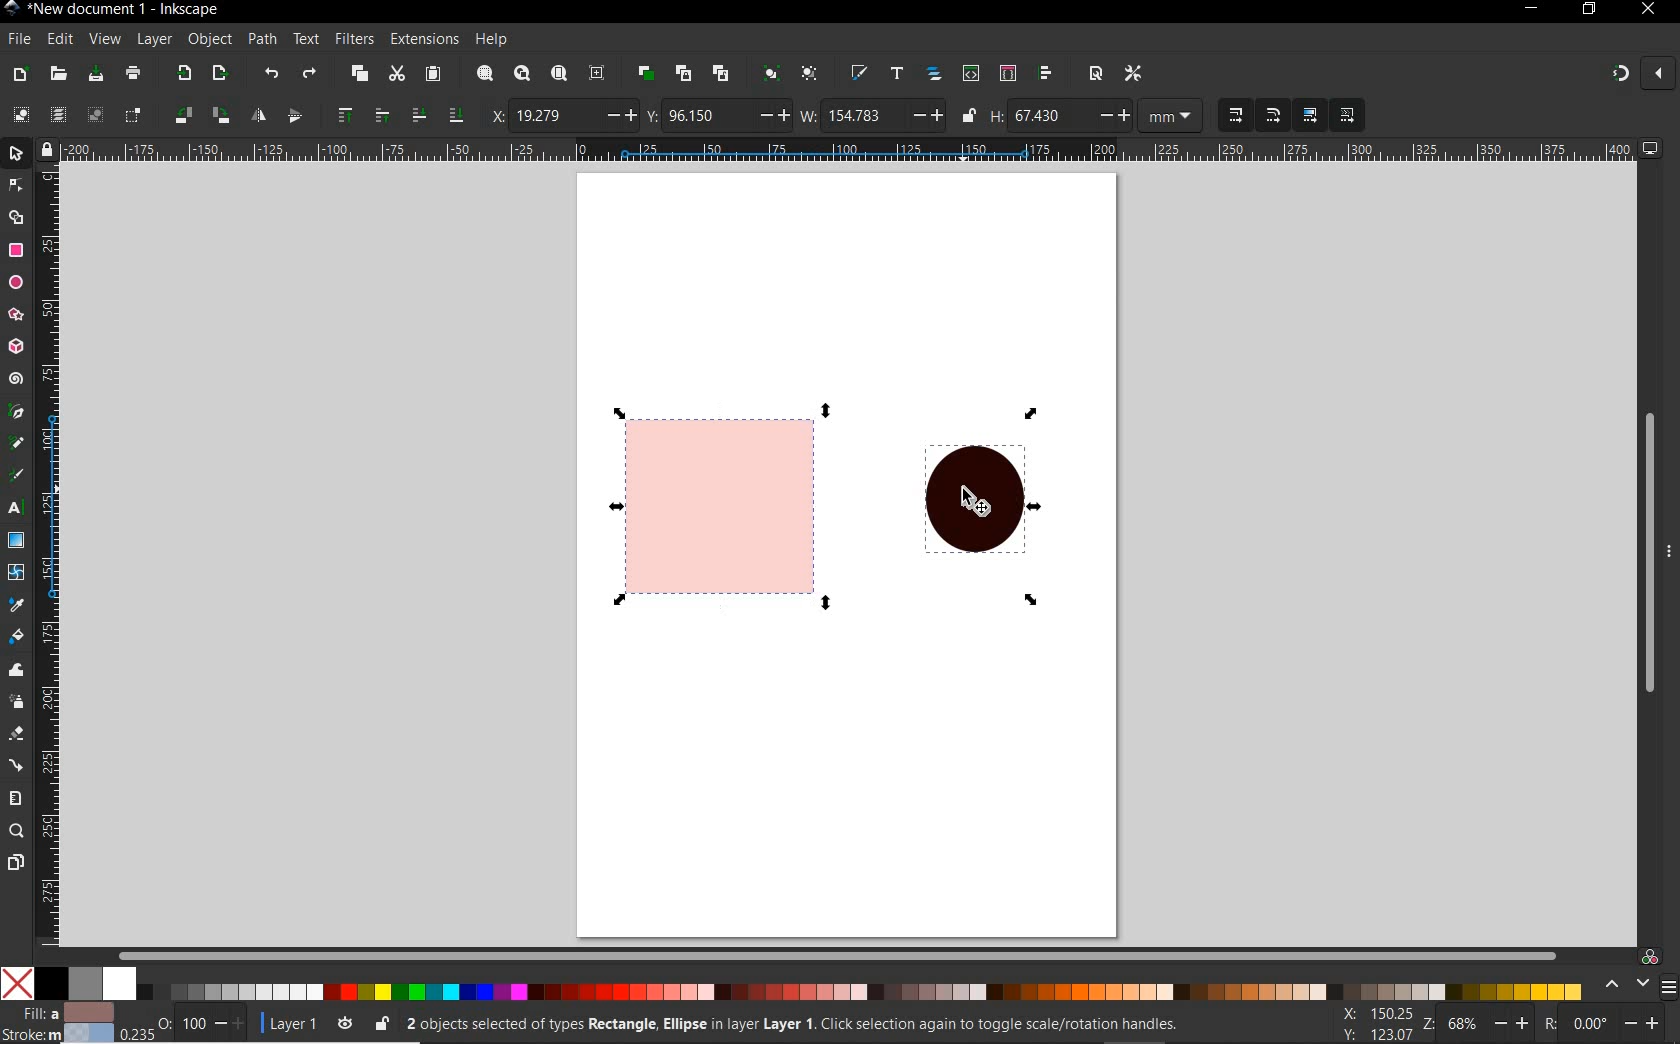 The image size is (1680, 1044). Describe the element at coordinates (16, 378) in the screenshot. I see `spiral tool` at that location.